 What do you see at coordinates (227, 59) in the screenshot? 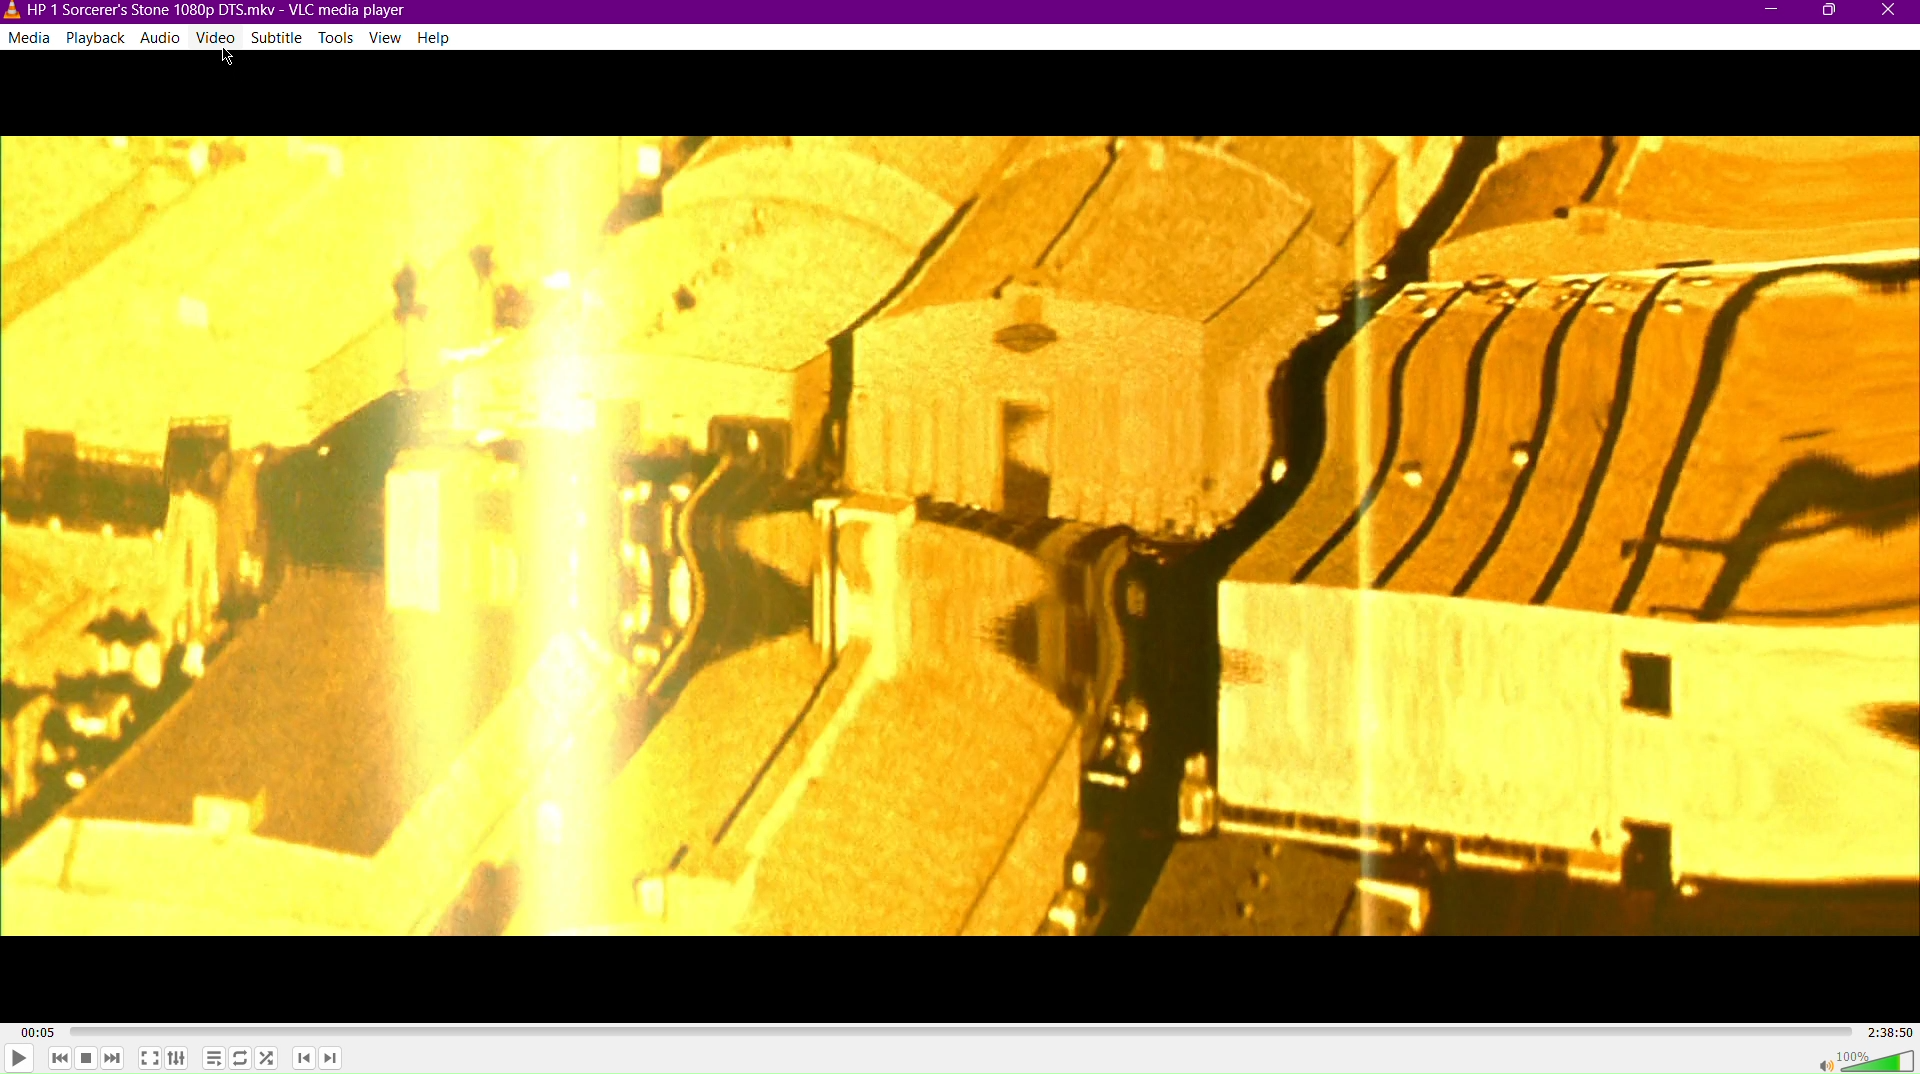
I see `cursor` at bounding box center [227, 59].